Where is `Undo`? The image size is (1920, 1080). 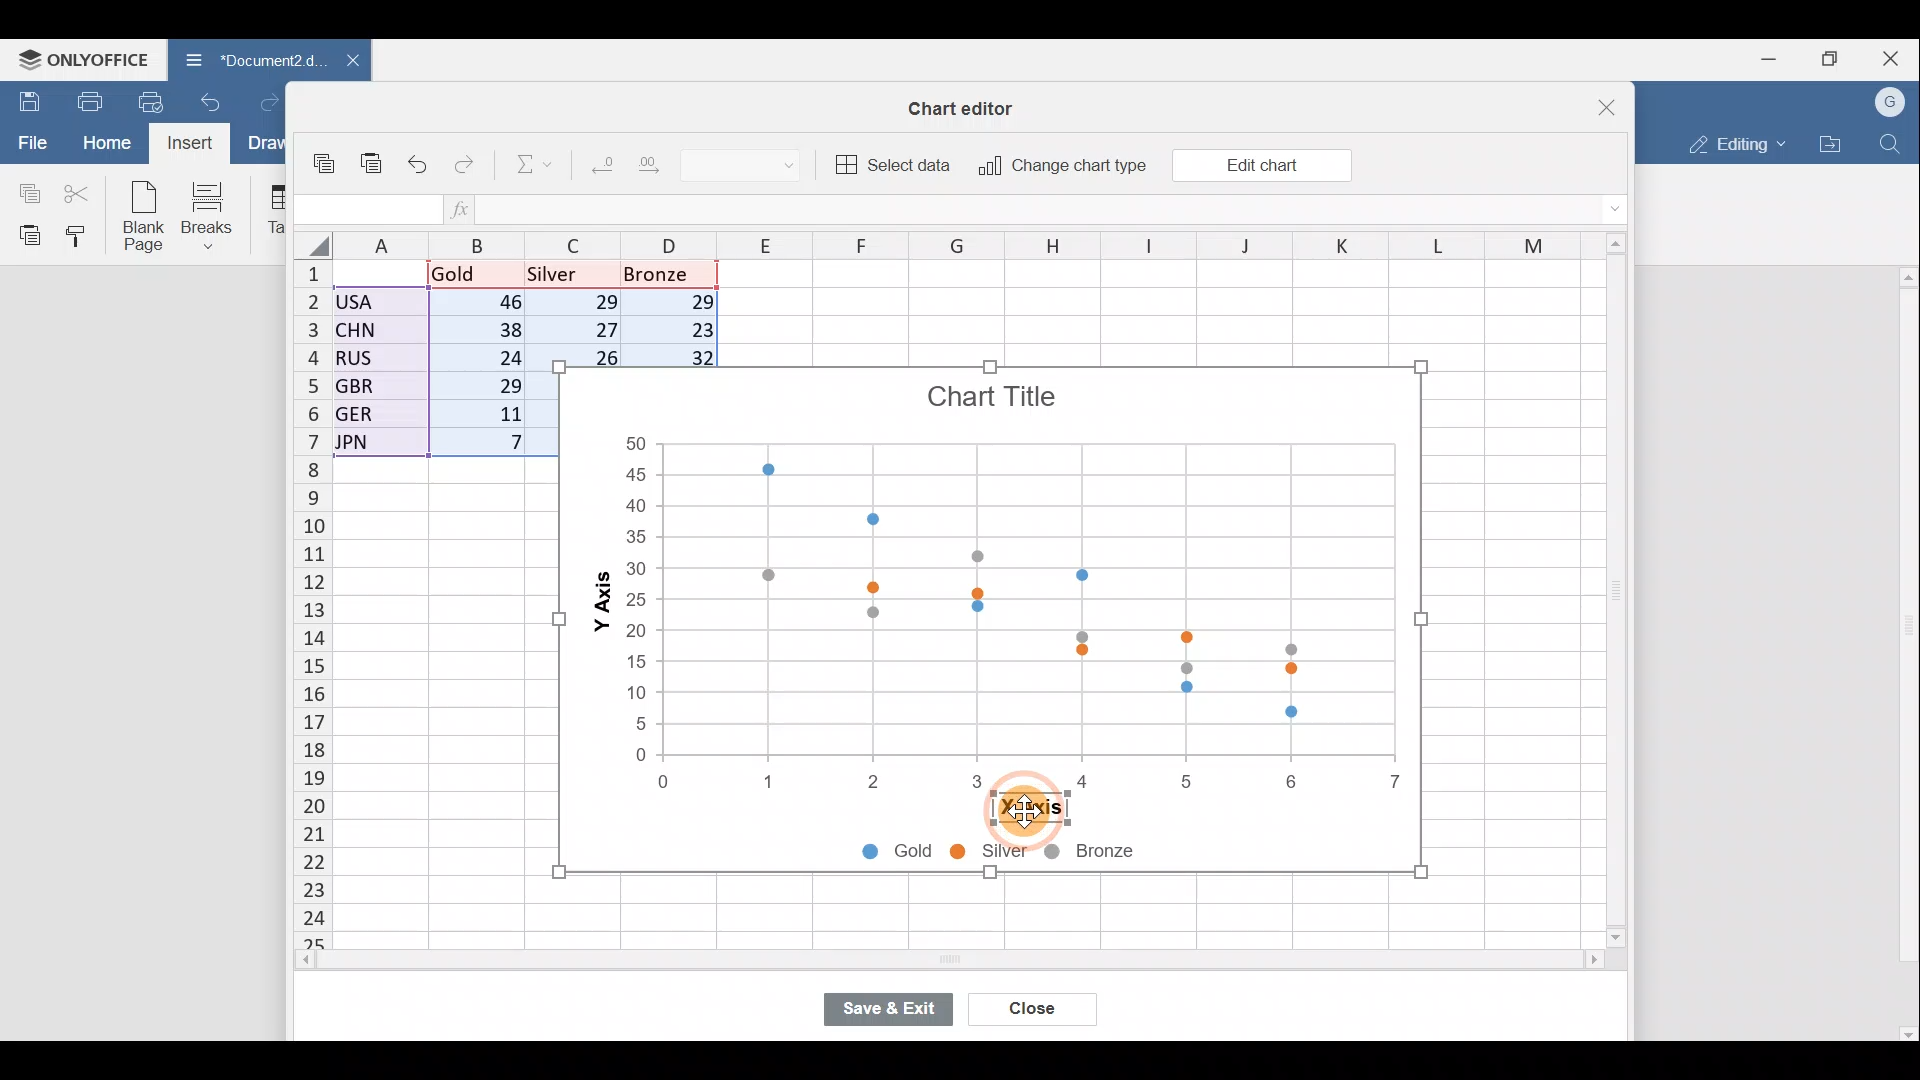 Undo is located at coordinates (211, 100).